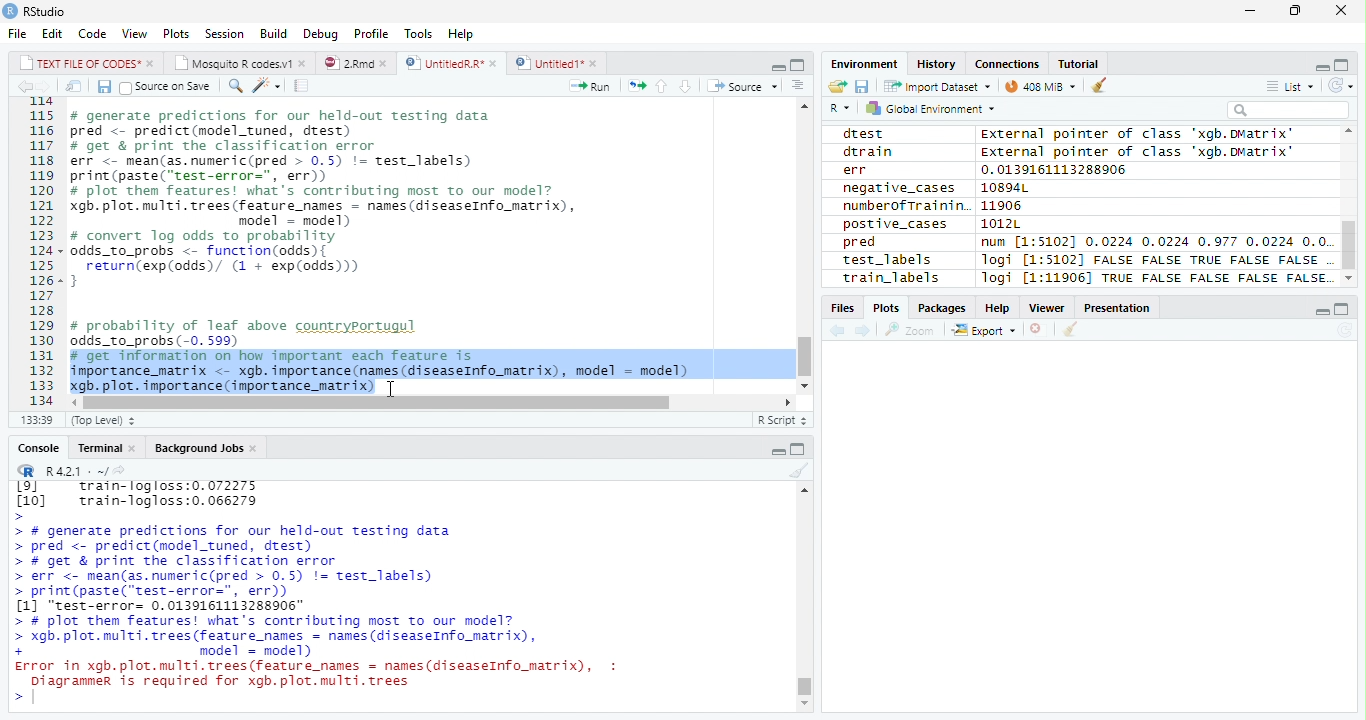 This screenshot has height=720, width=1366. I want to click on Lol train-logloss:0.072275
[10]  train-logloss:0.066279, so click(138, 500).